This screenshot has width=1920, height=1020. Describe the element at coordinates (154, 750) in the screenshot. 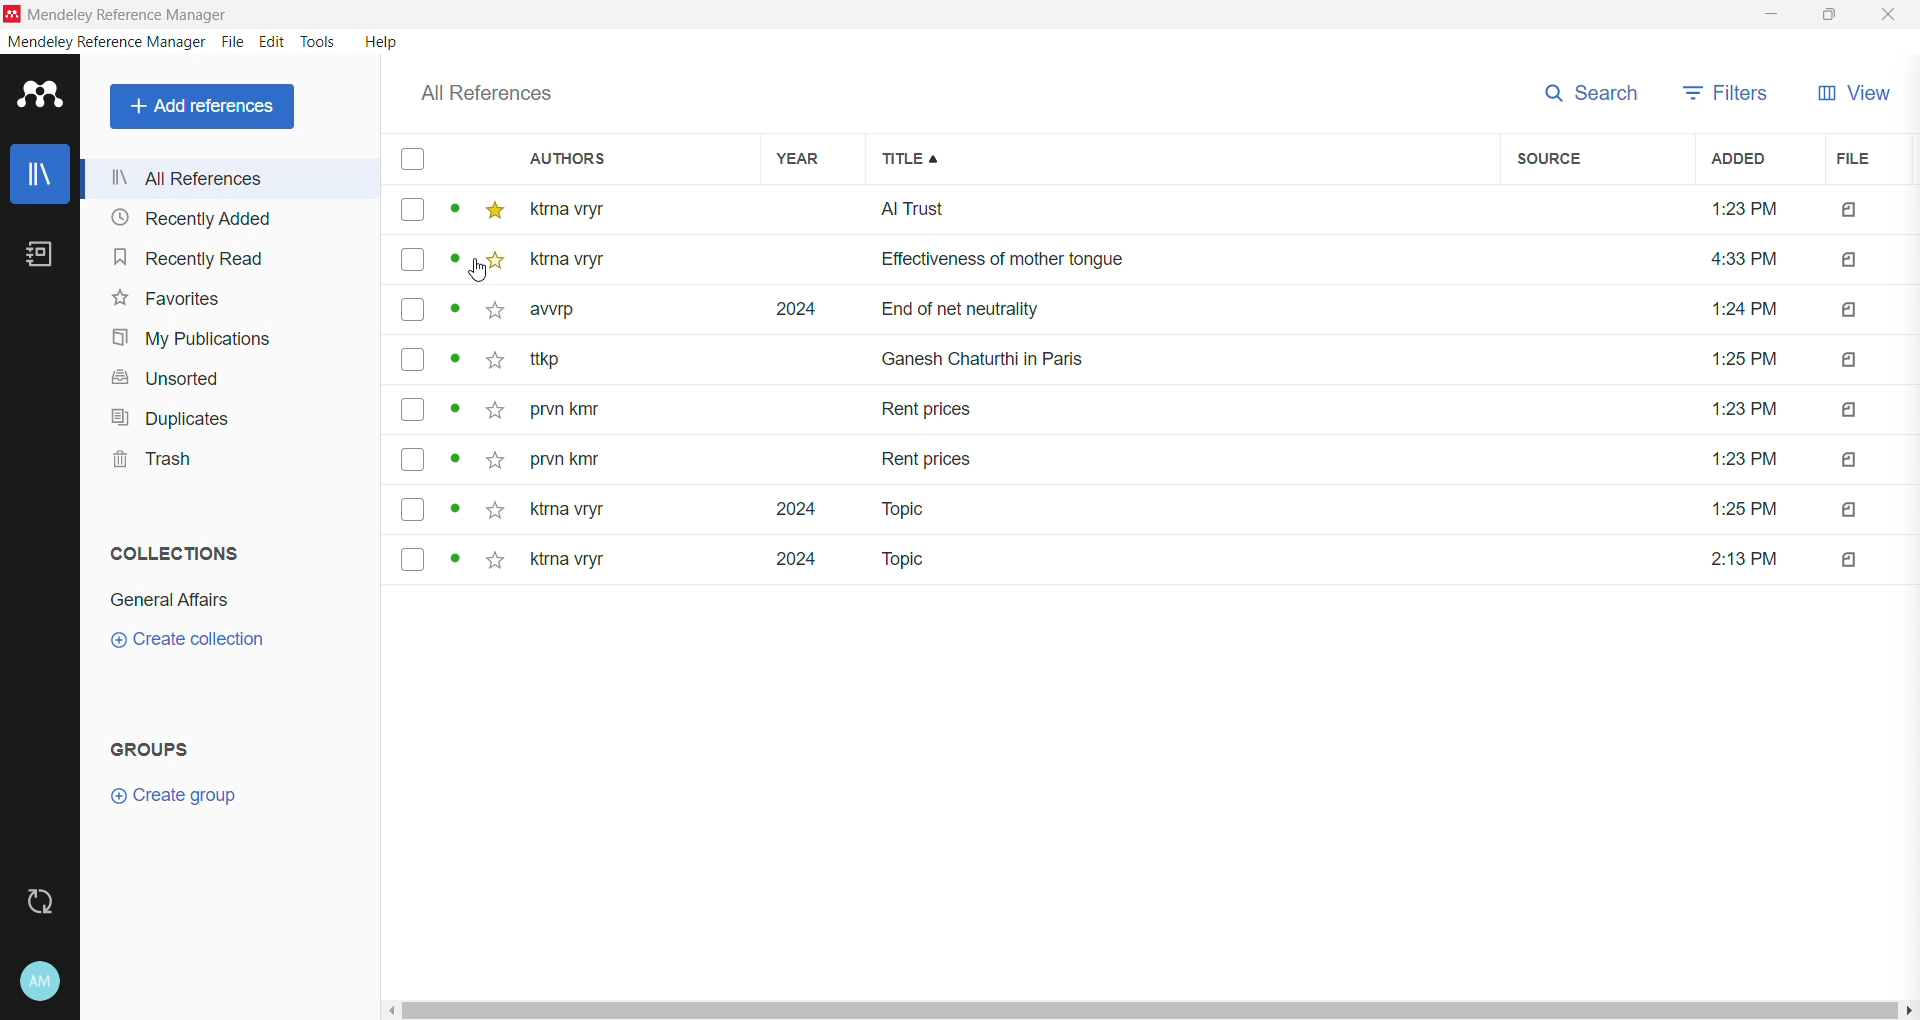

I see `Groups` at that location.